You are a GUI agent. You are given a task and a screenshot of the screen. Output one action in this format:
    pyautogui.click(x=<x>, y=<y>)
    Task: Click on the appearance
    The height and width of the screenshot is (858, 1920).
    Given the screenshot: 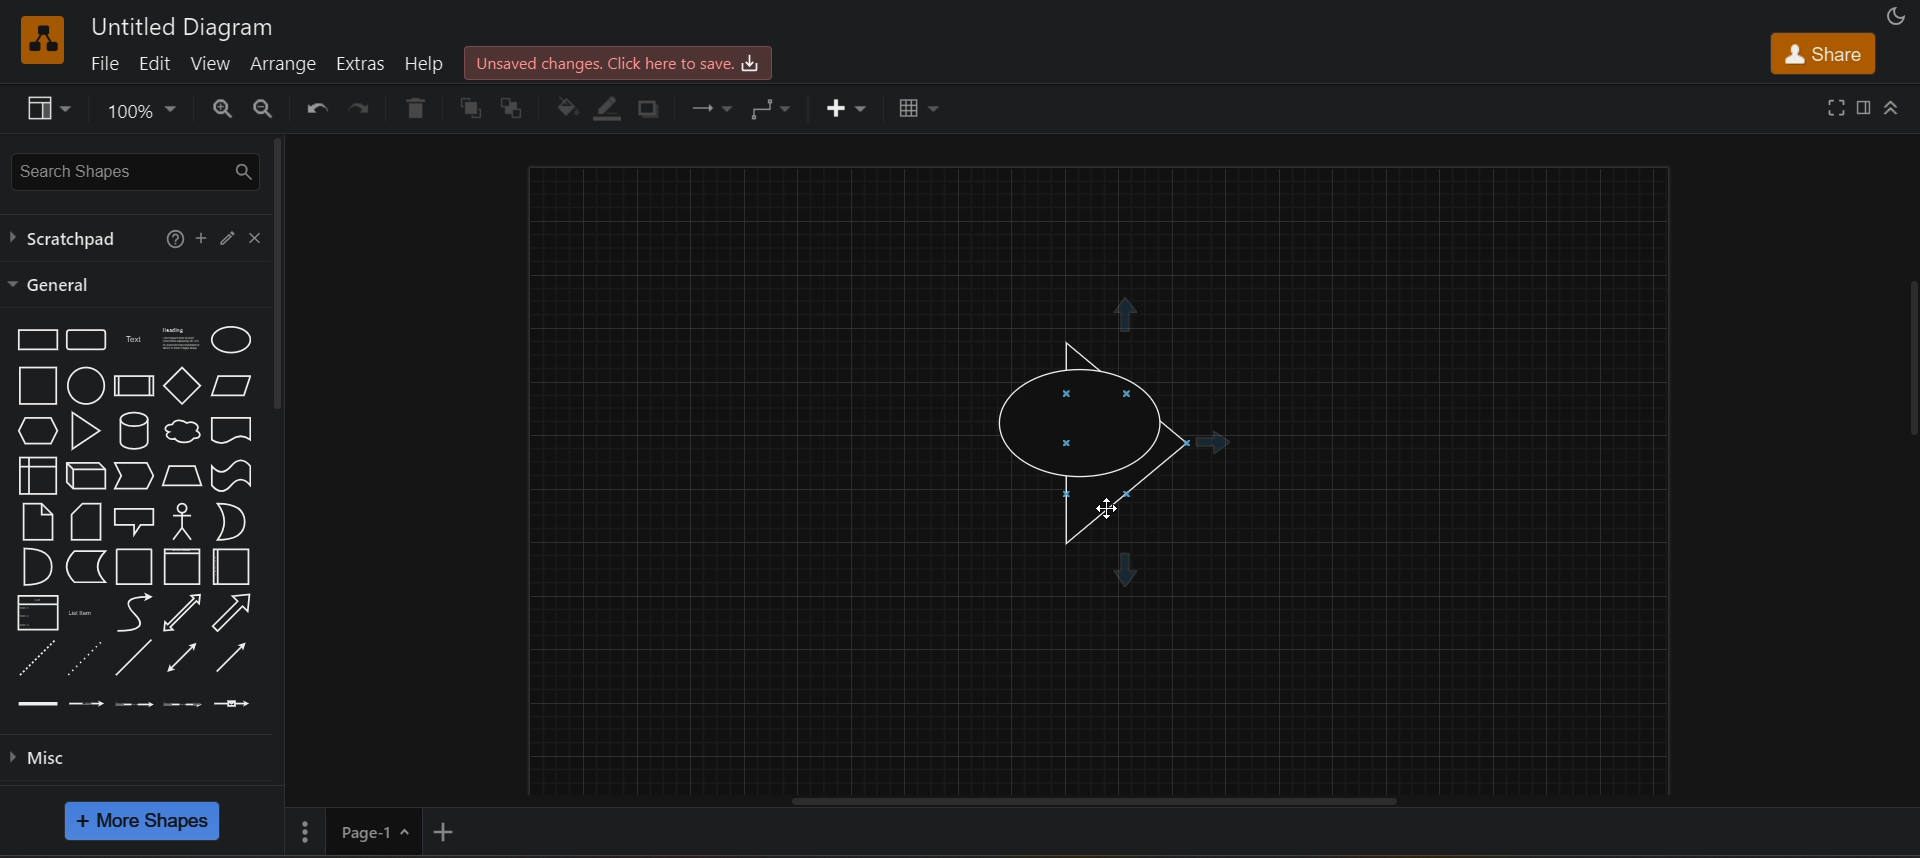 What is the action you would take?
    pyautogui.click(x=1899, y=14)
    